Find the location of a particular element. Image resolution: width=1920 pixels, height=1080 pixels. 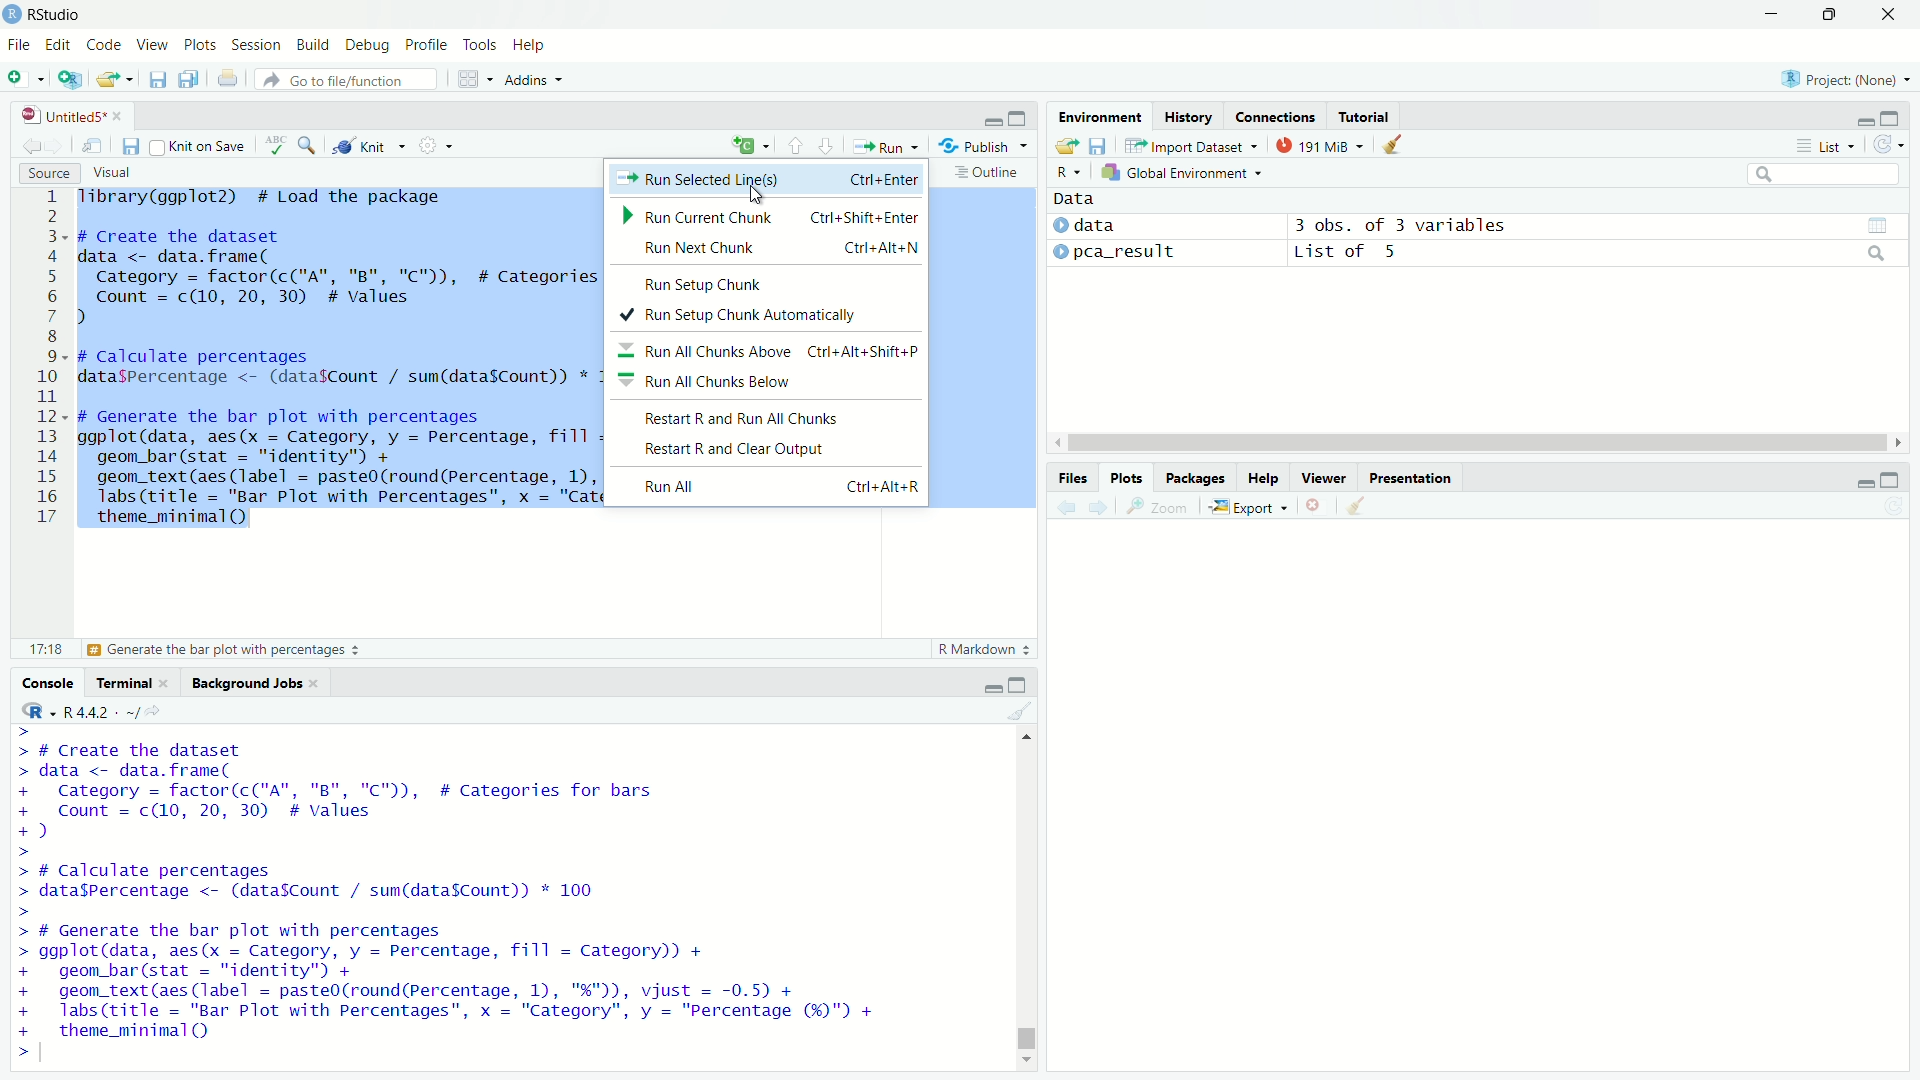

import dataset is located at coordinates (1195, 146).